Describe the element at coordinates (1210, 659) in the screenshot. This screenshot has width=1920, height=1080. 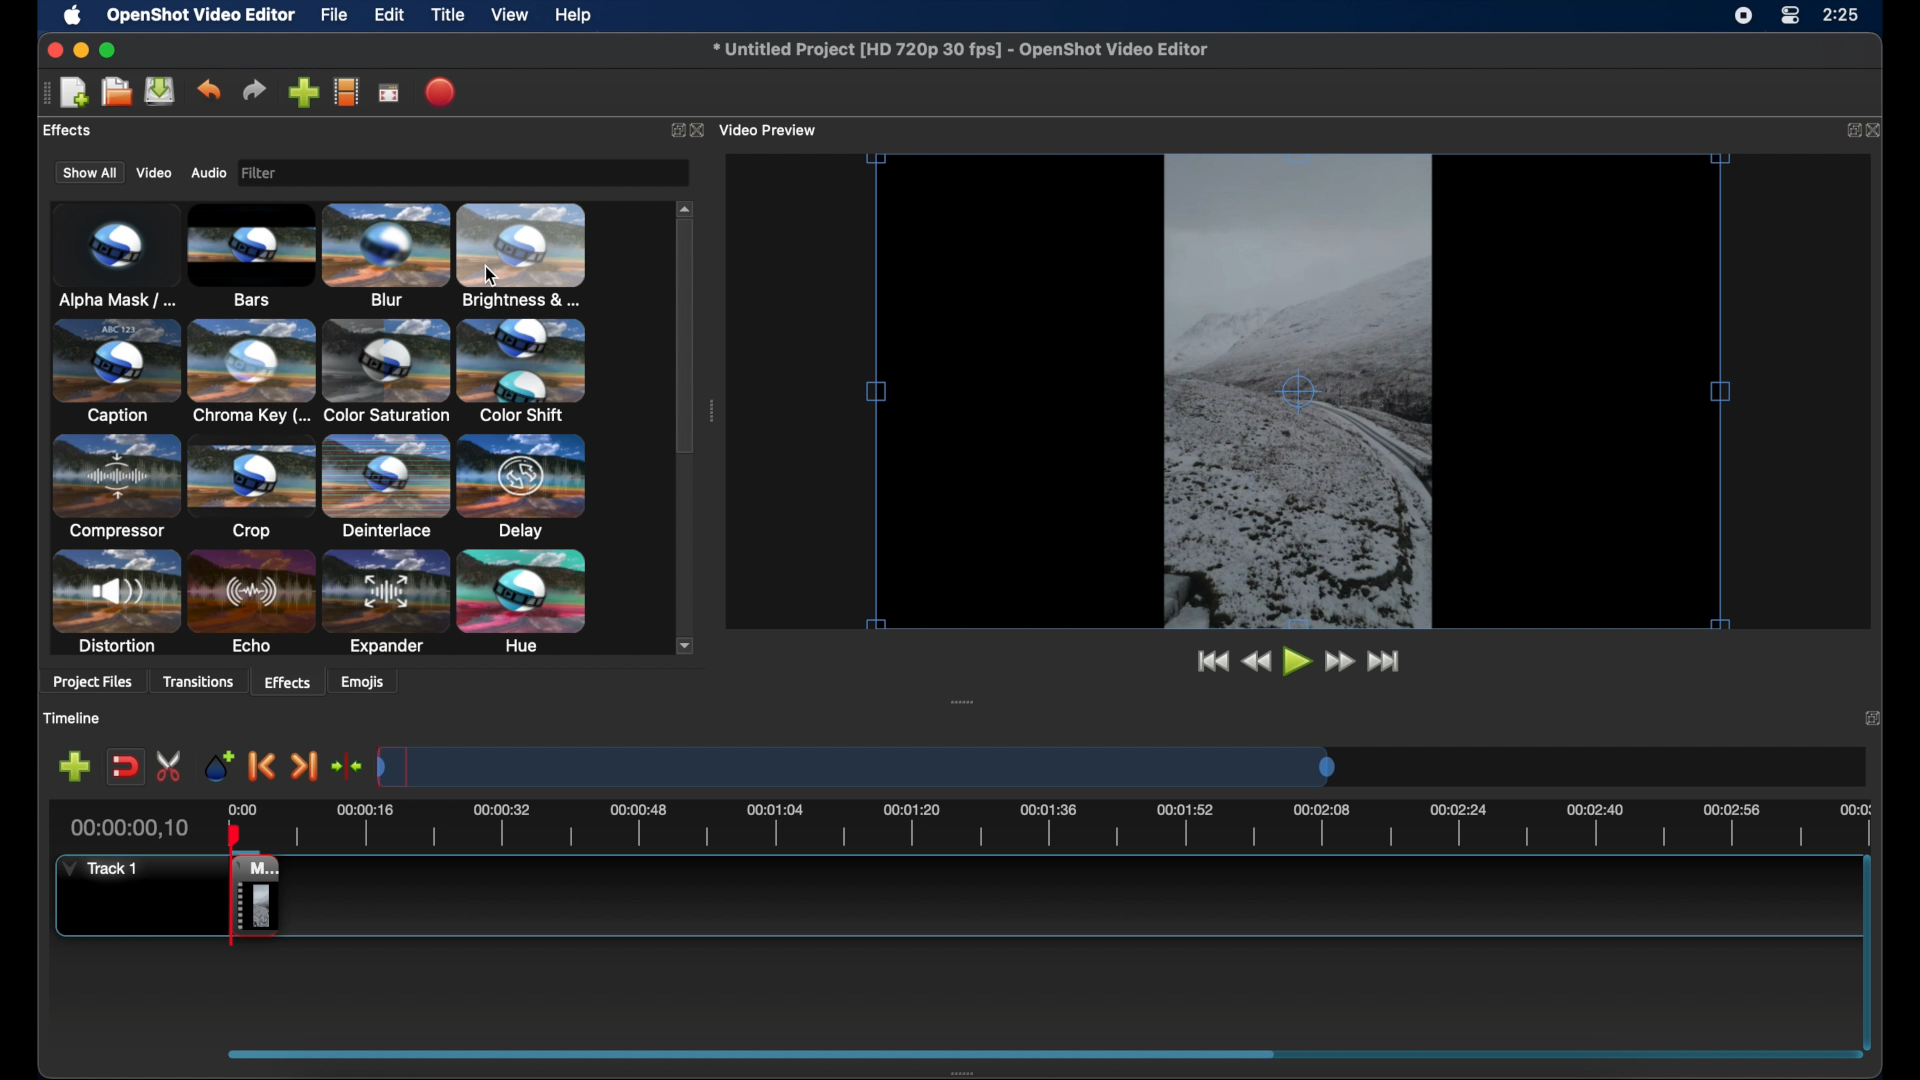
I see `jump to  start` at that location.